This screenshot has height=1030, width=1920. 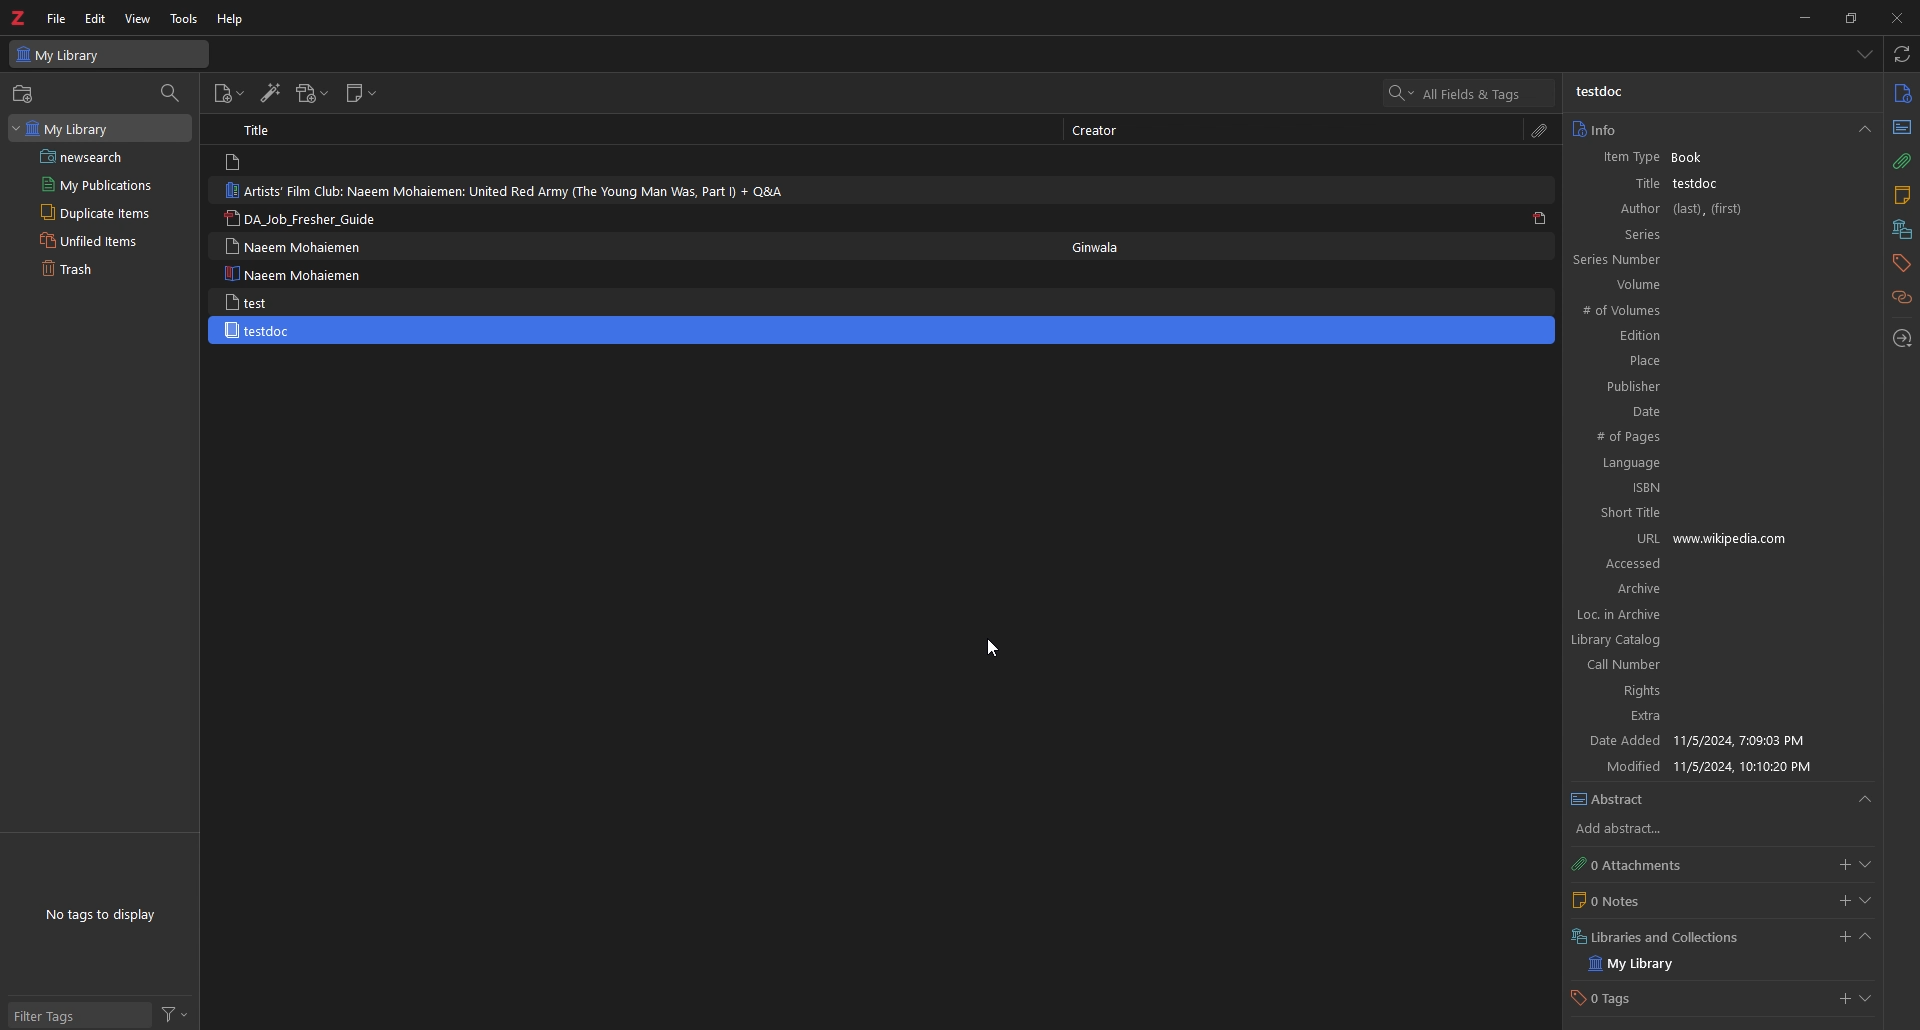 What do you see at coordinates (1714, 742) in the screenshot?
I see `Date Added 11/5/2024, 7:09:03 PM` at bounding box center [1714, 742].